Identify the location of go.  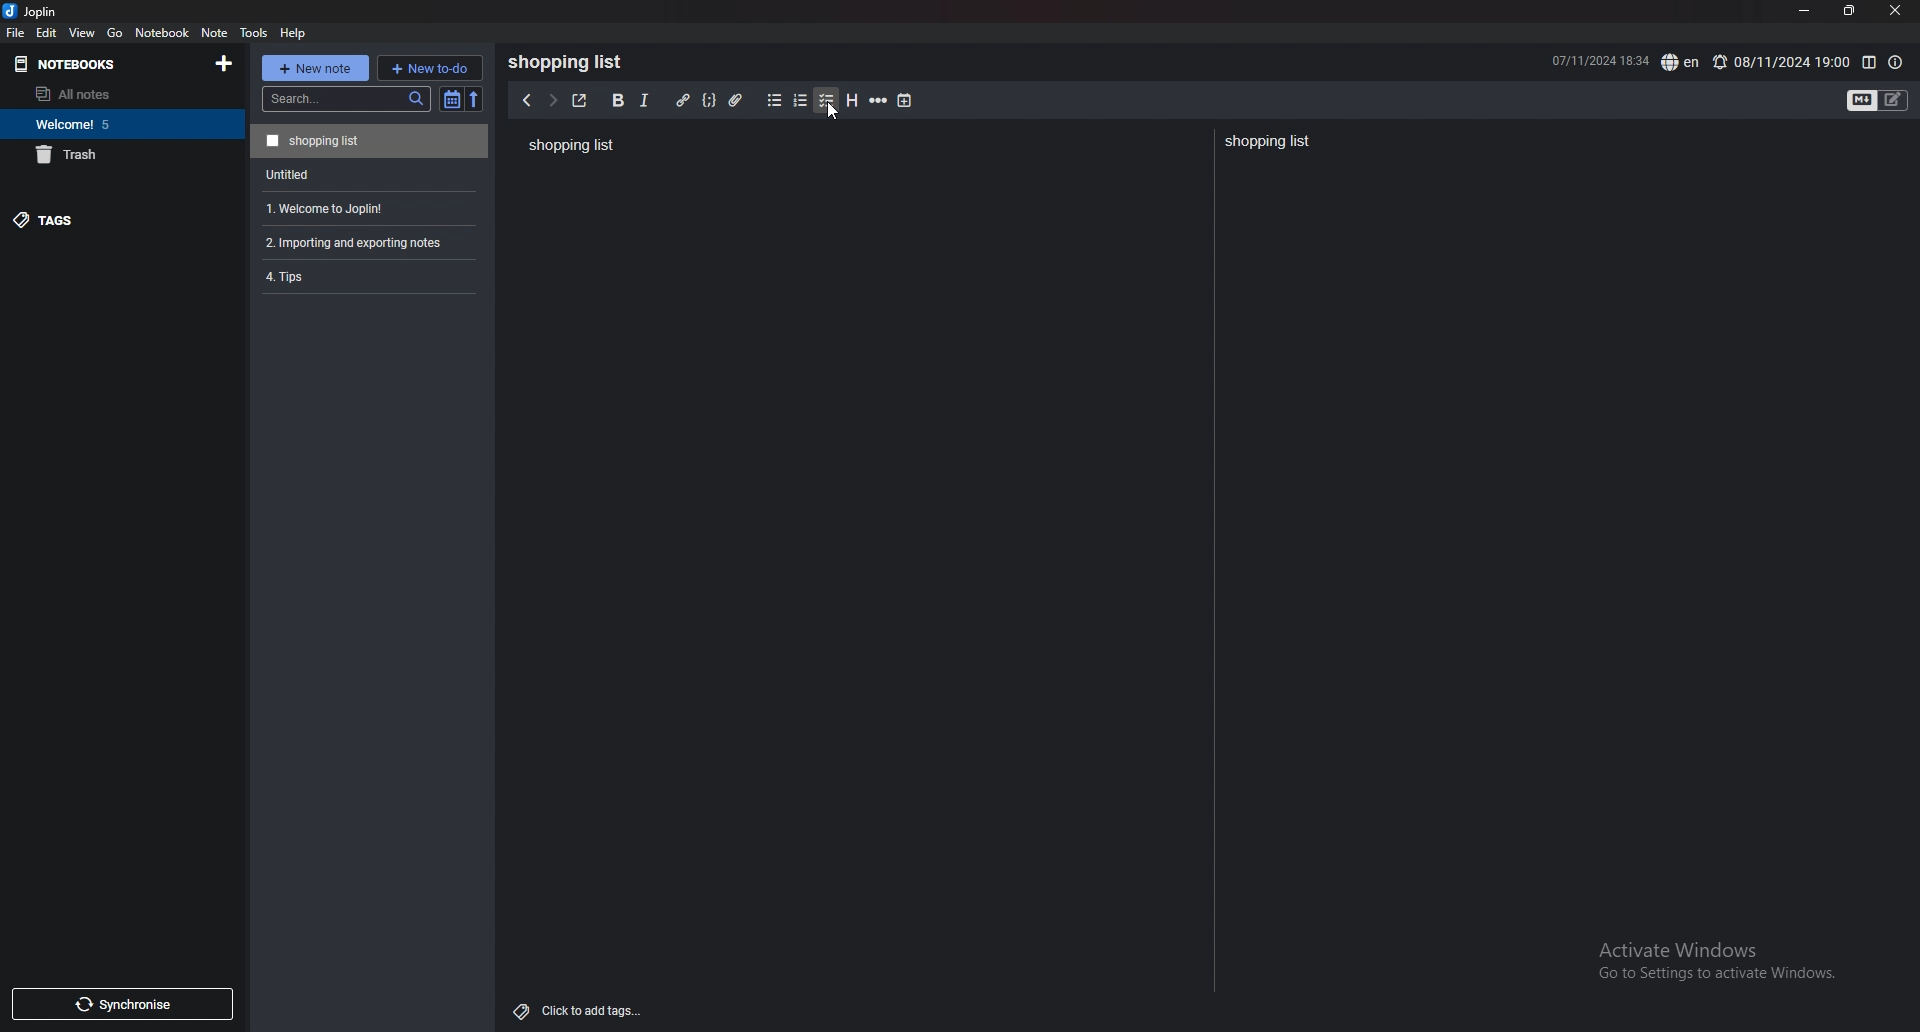
(116, 34).